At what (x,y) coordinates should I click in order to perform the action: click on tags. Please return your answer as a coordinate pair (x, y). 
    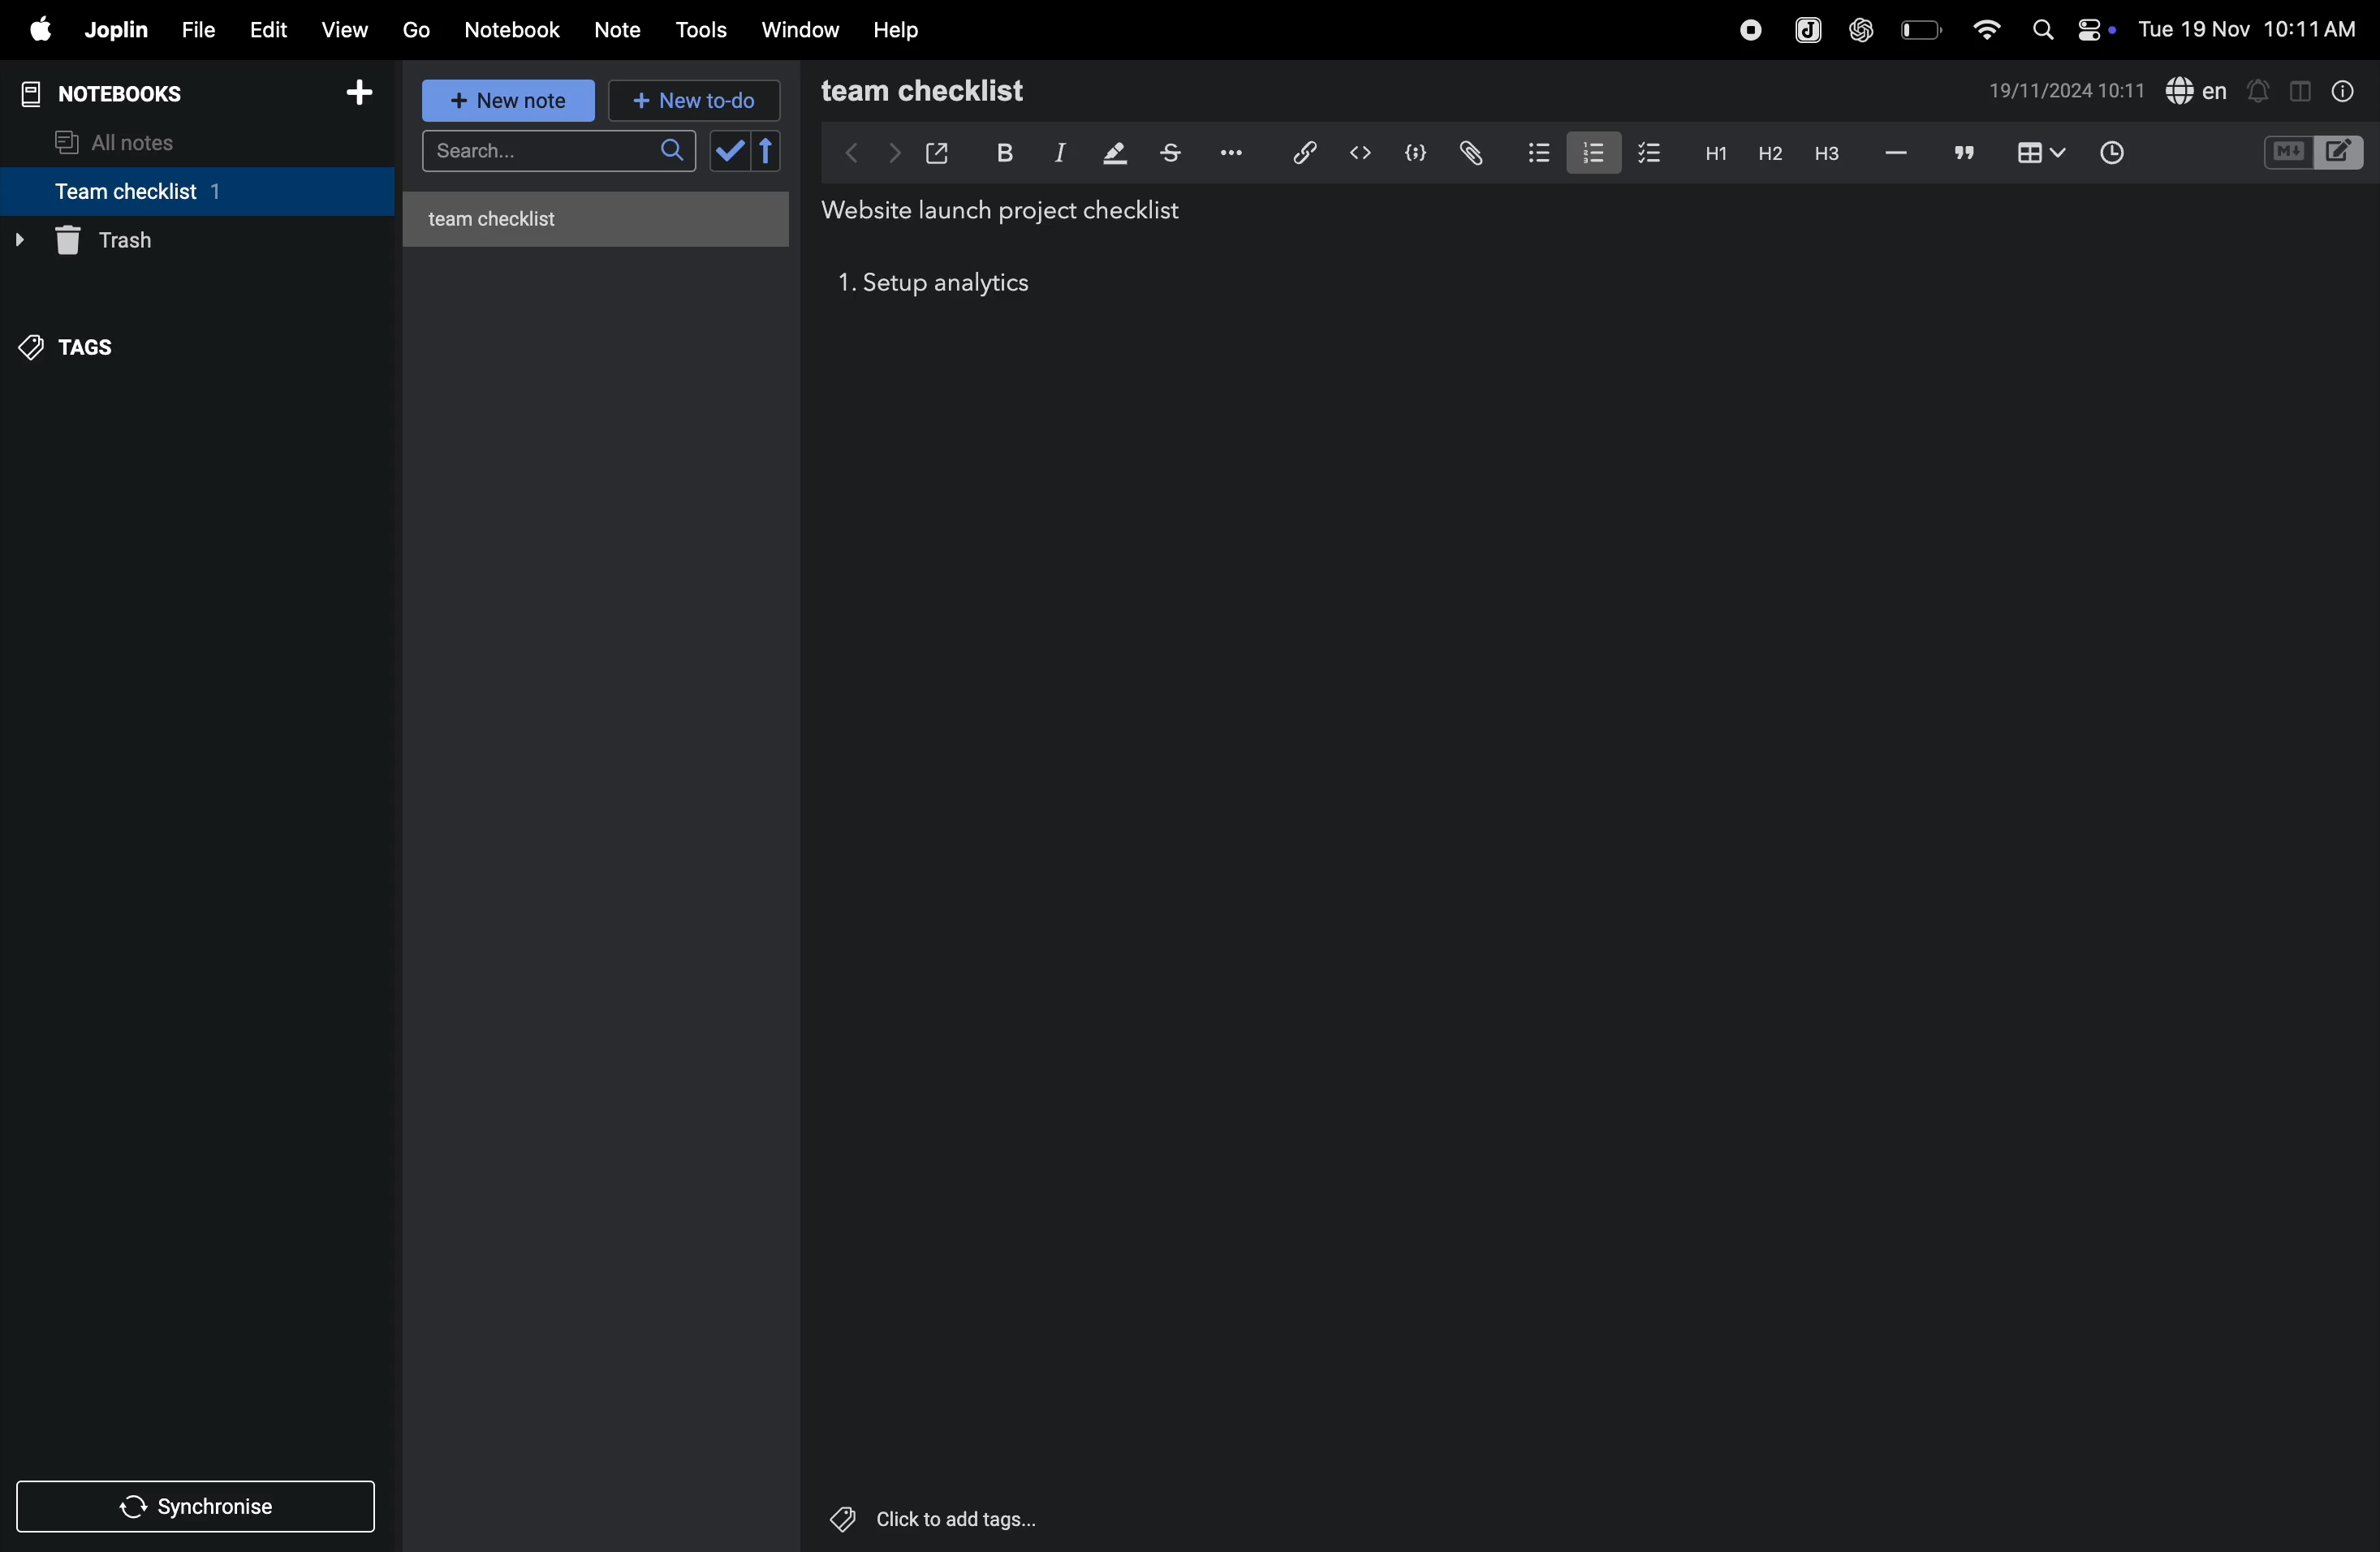
    Looking at the image, I should click on (81, 341).